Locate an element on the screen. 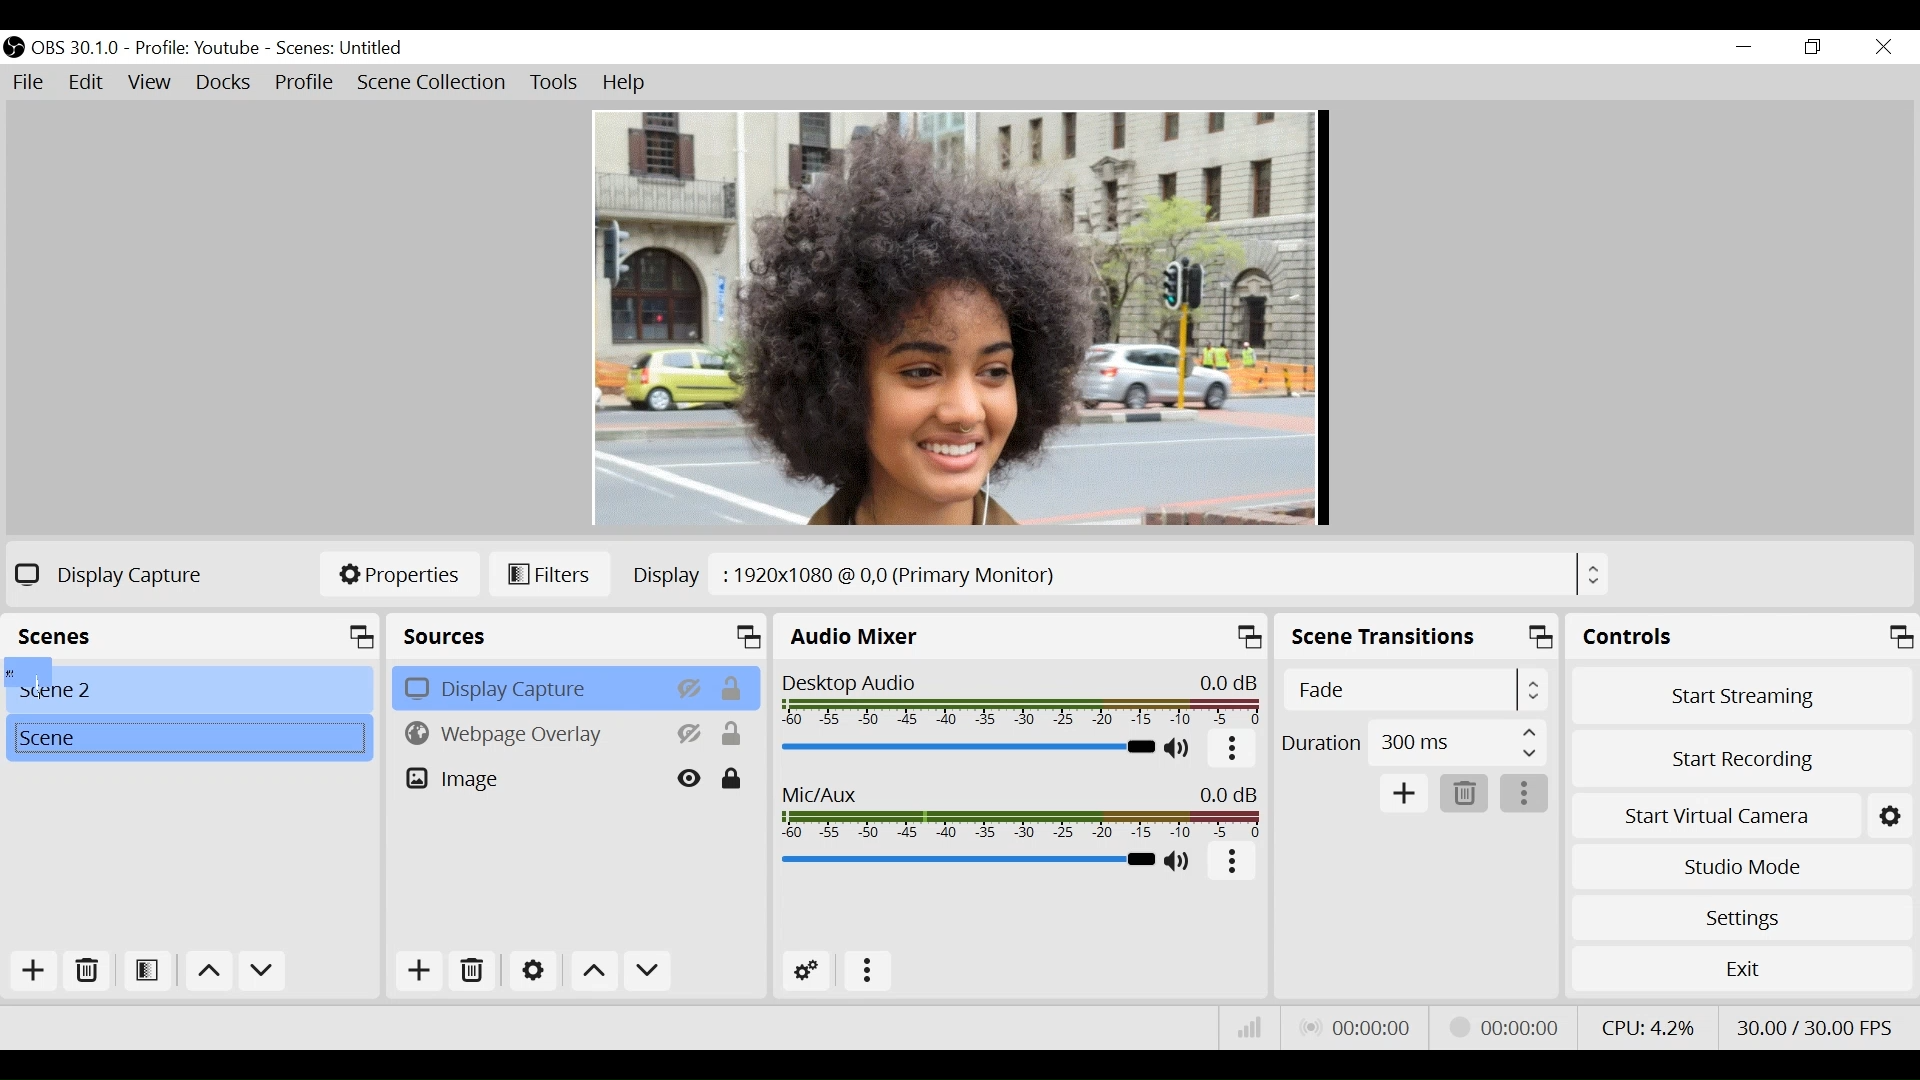  Bitrate is located at coordinates (1246, 1026).